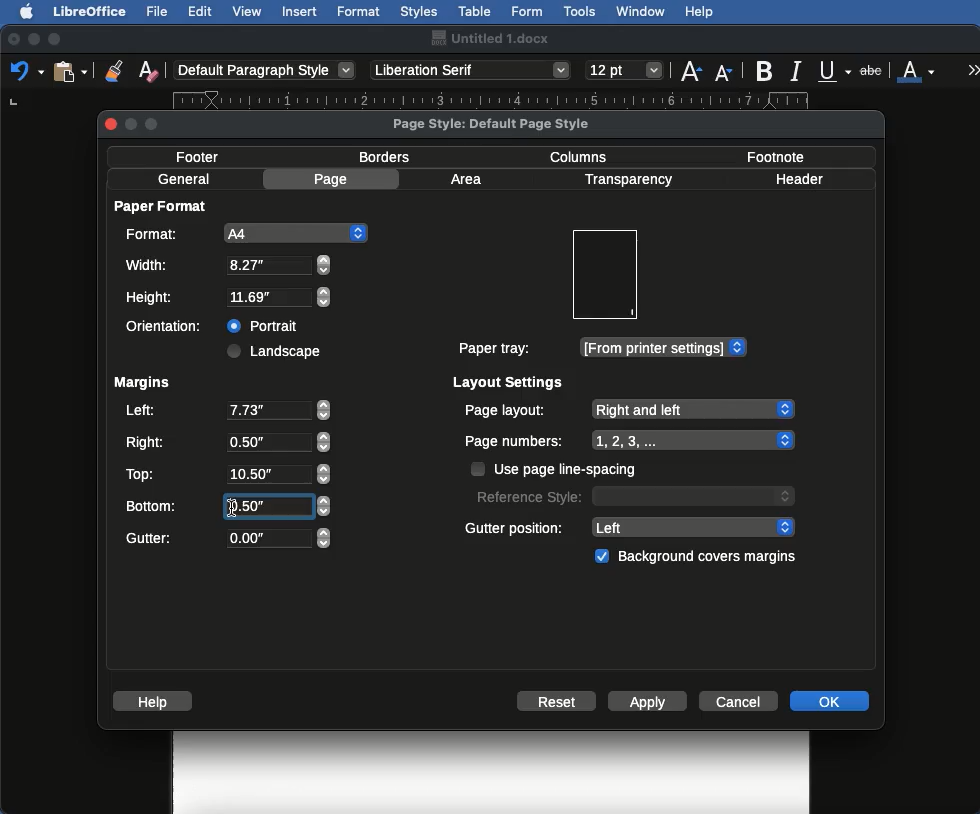  Describe the element at coordinates (12, 103) in the screenshot. I see `left tab` at that location.